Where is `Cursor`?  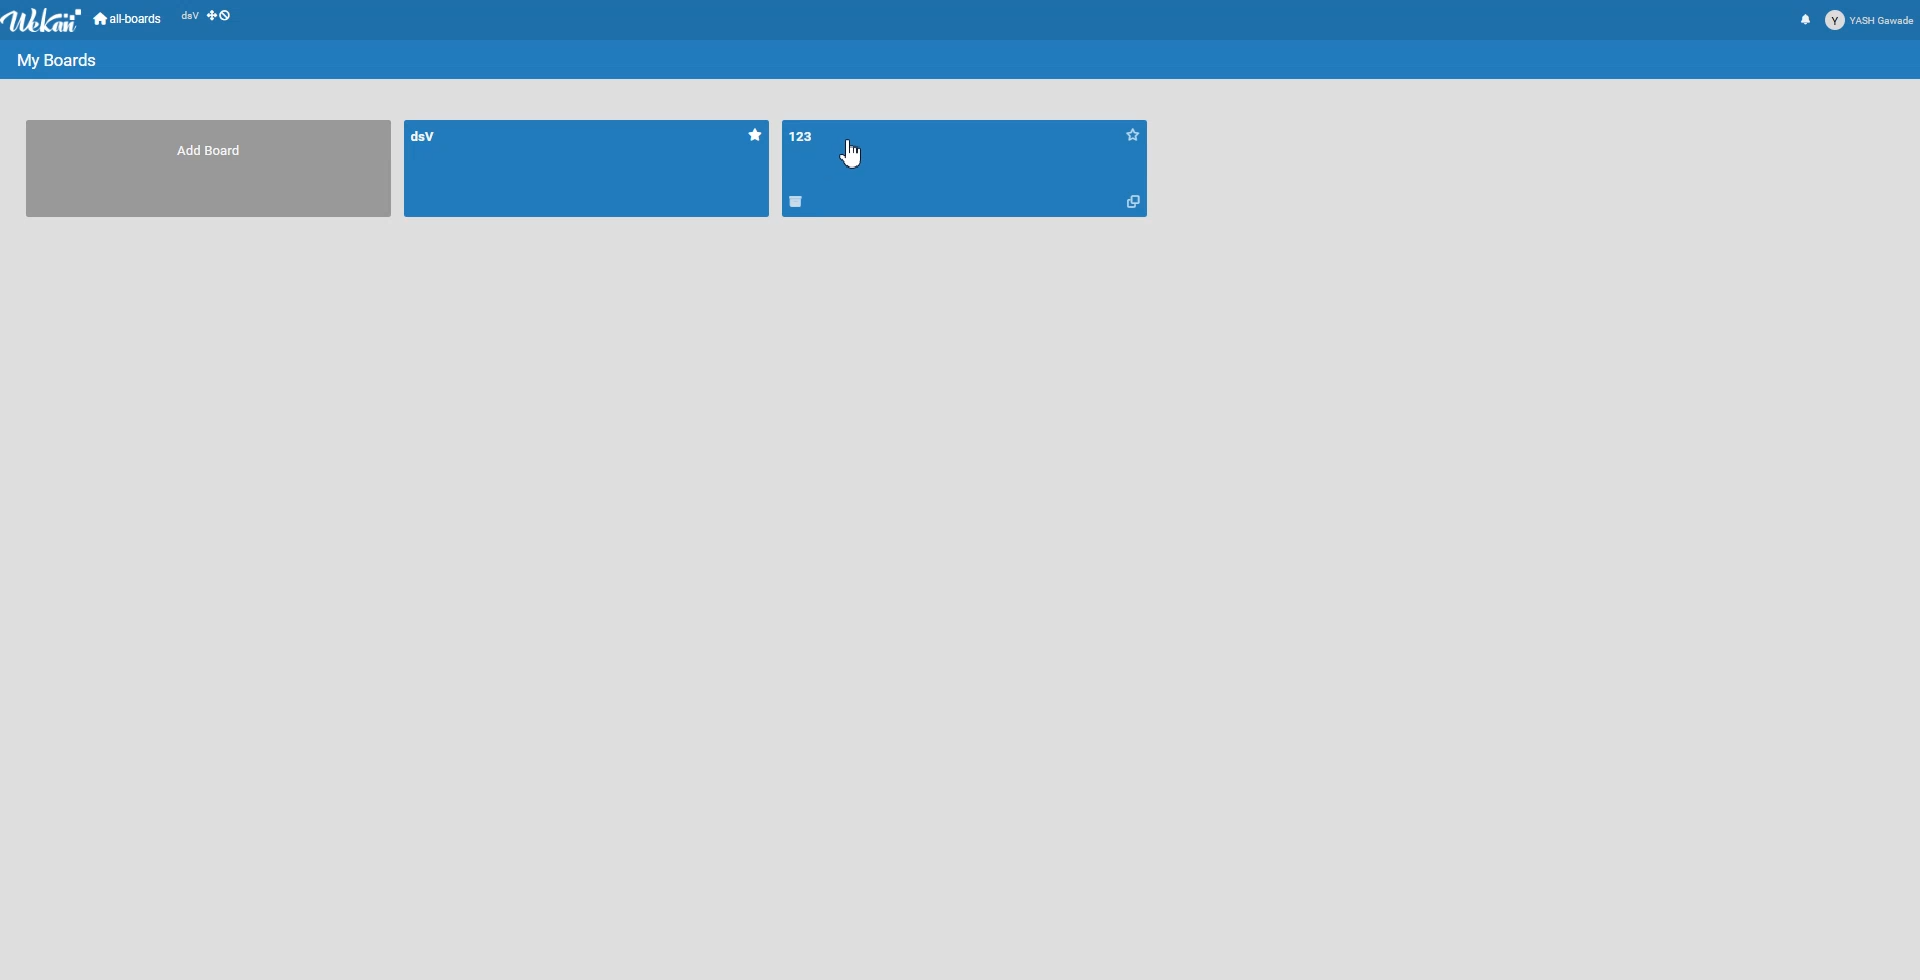
Cursor is located at coordinates (855, 155).